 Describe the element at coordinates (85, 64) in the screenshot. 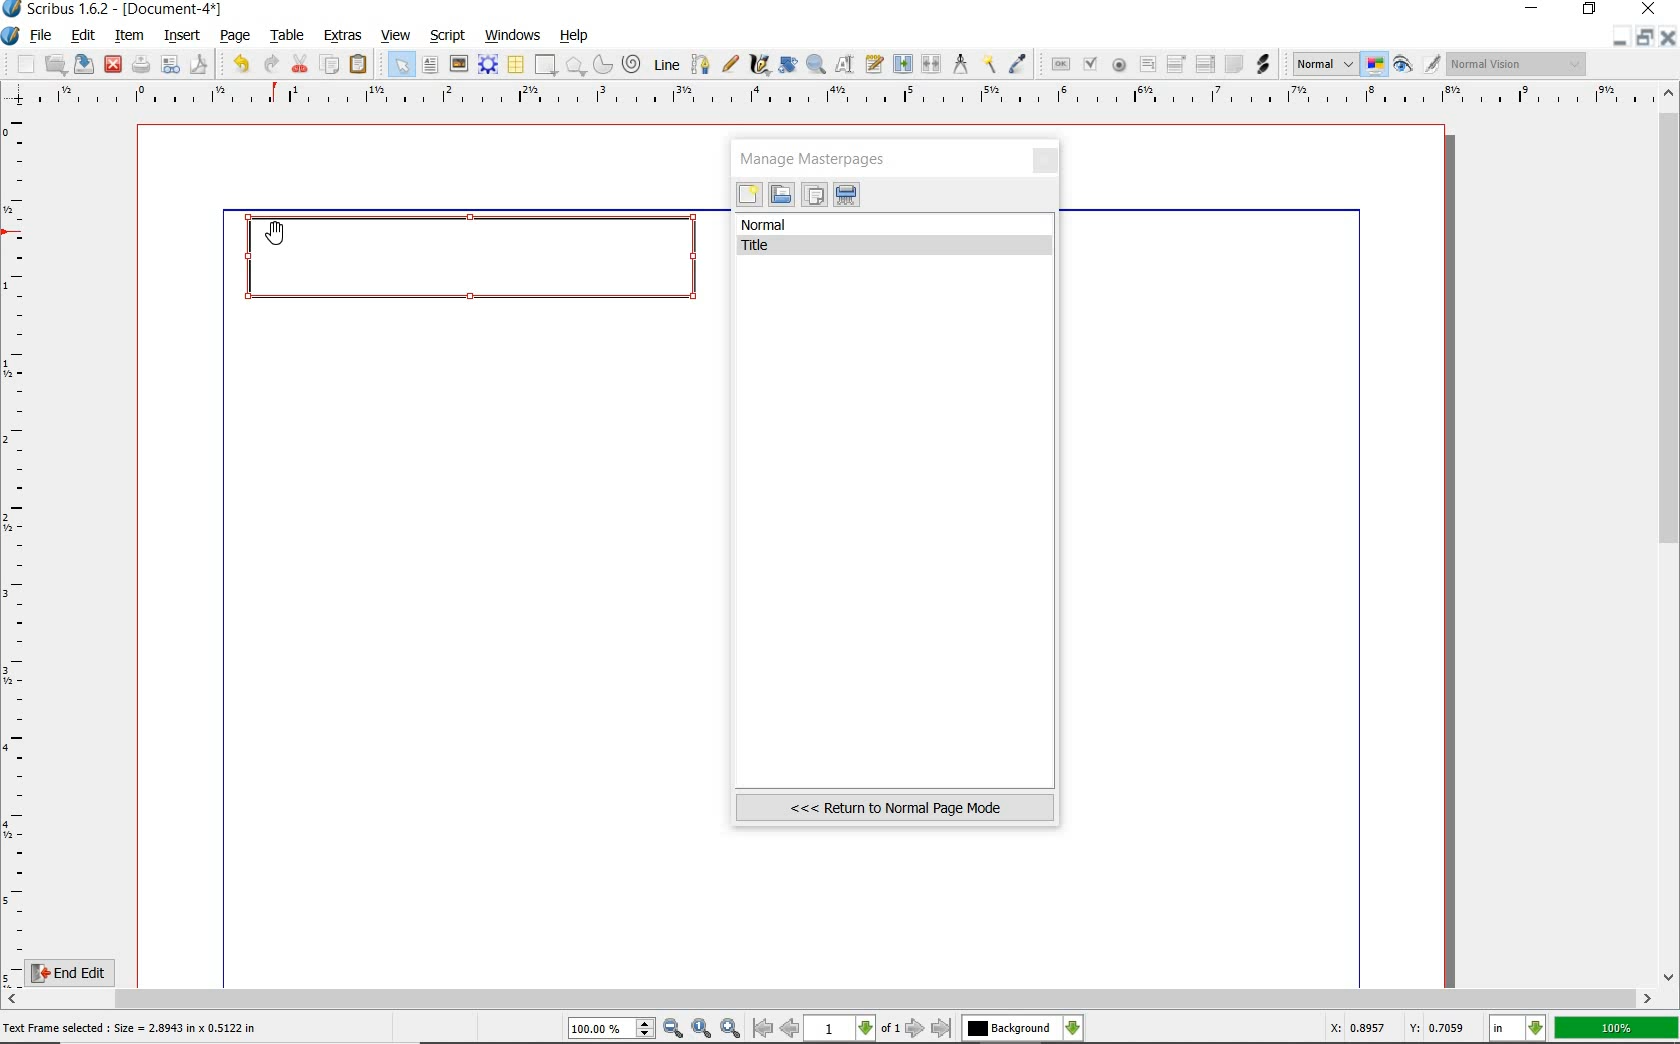

I see `save` at that location.